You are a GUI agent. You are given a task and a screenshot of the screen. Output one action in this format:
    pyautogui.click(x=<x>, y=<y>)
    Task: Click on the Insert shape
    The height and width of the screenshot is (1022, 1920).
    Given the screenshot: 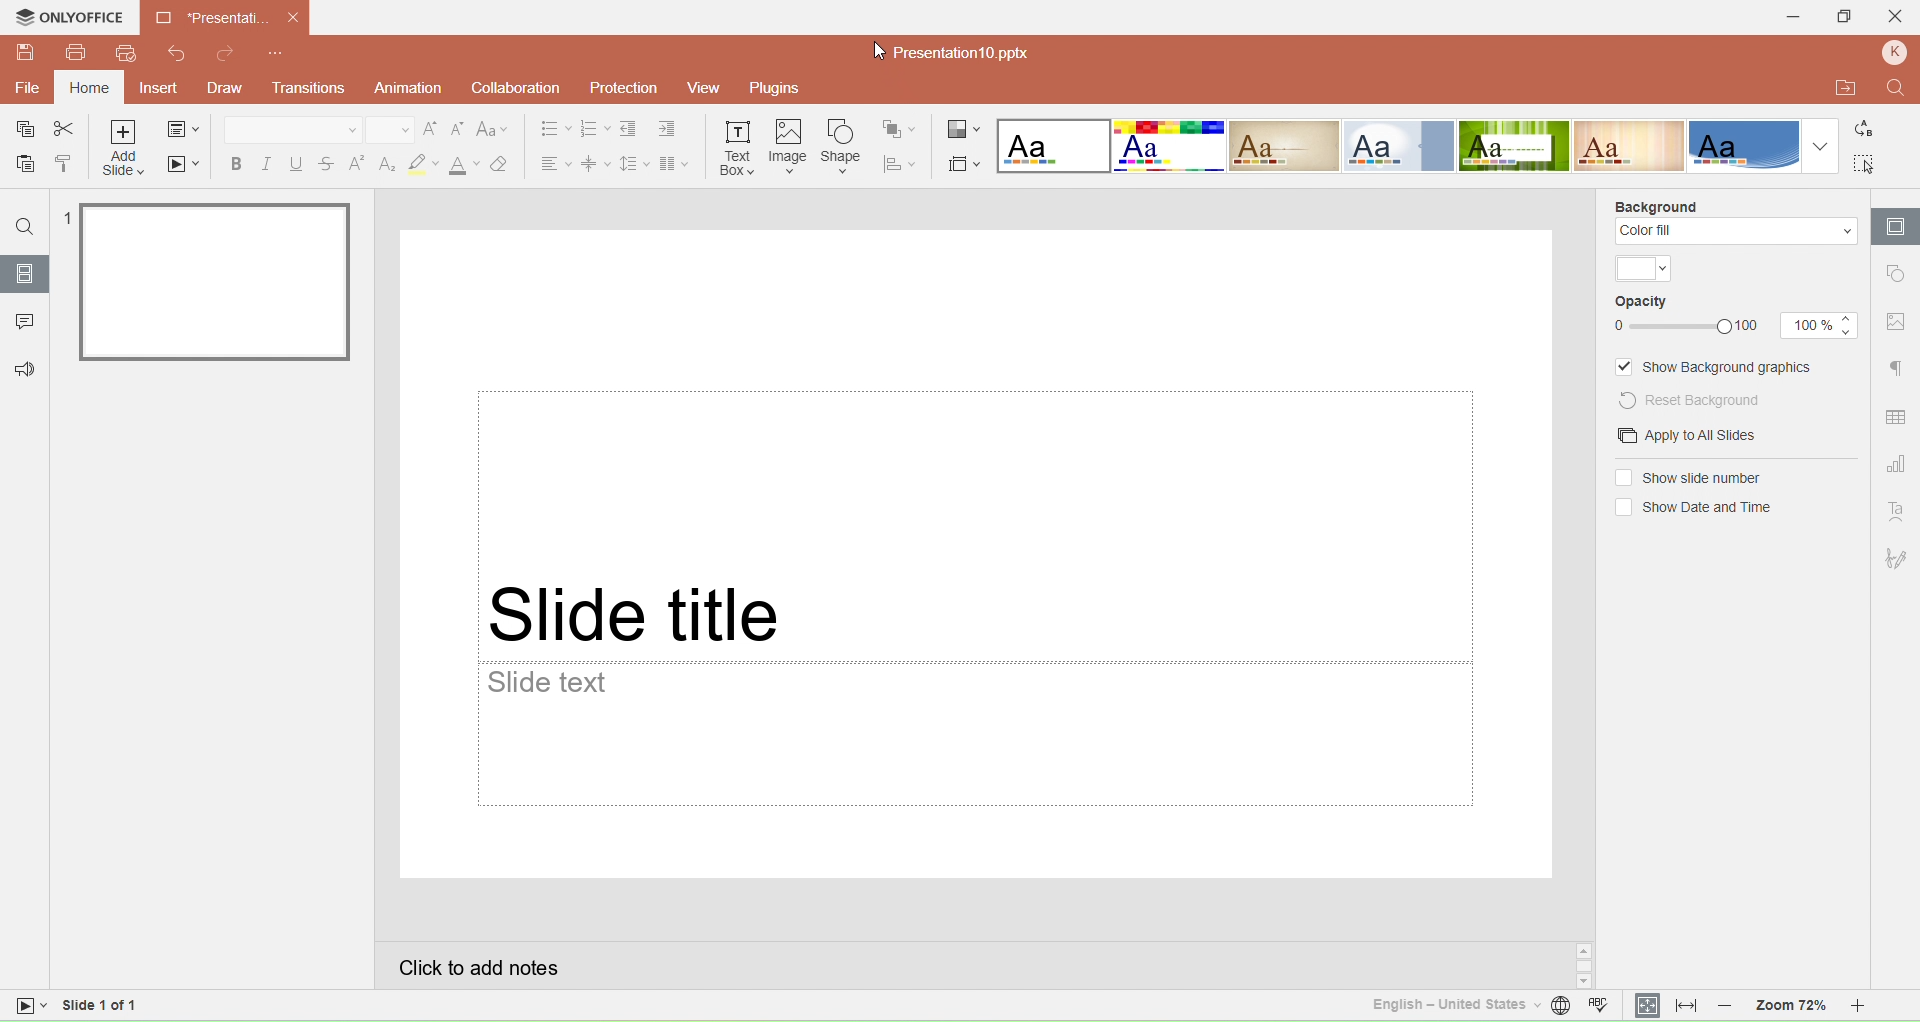 What is the action you would take?
    pyautogui.click(x=841, y=146)
    